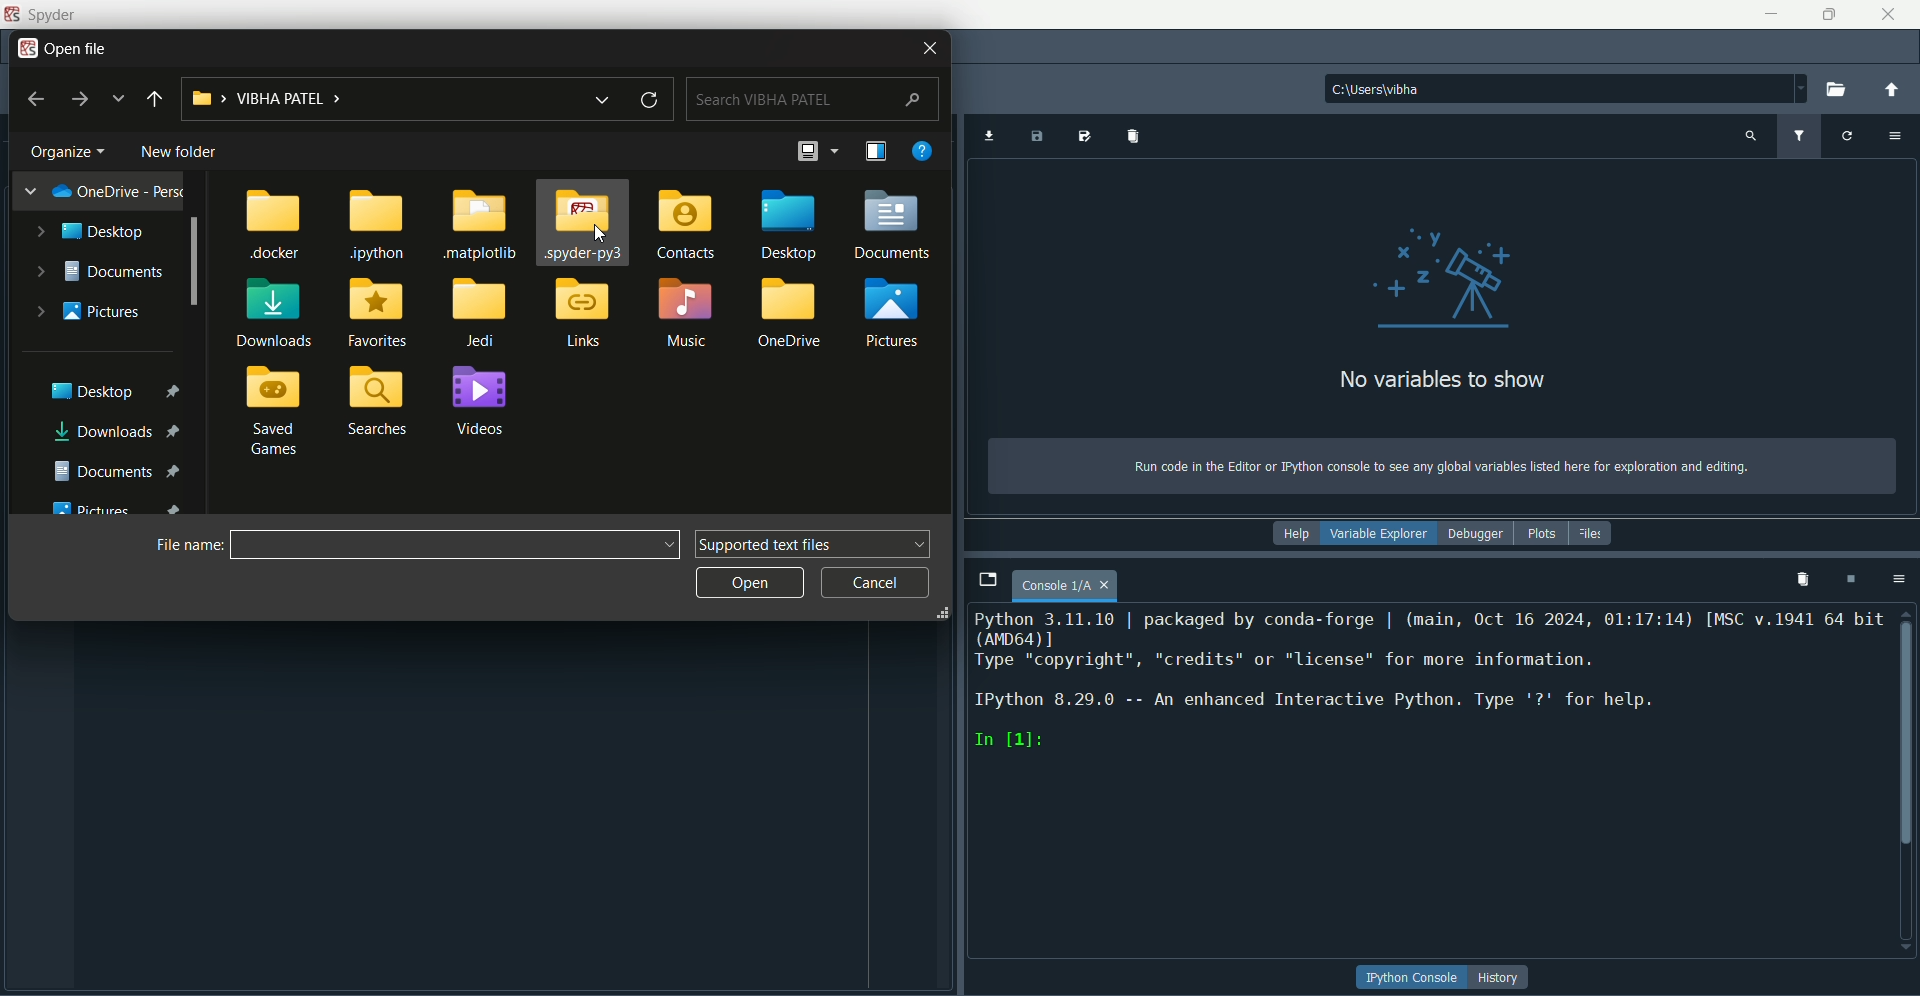 This screenshot has width=1920, height=996. I want to click on desktop, so click(116, 388).